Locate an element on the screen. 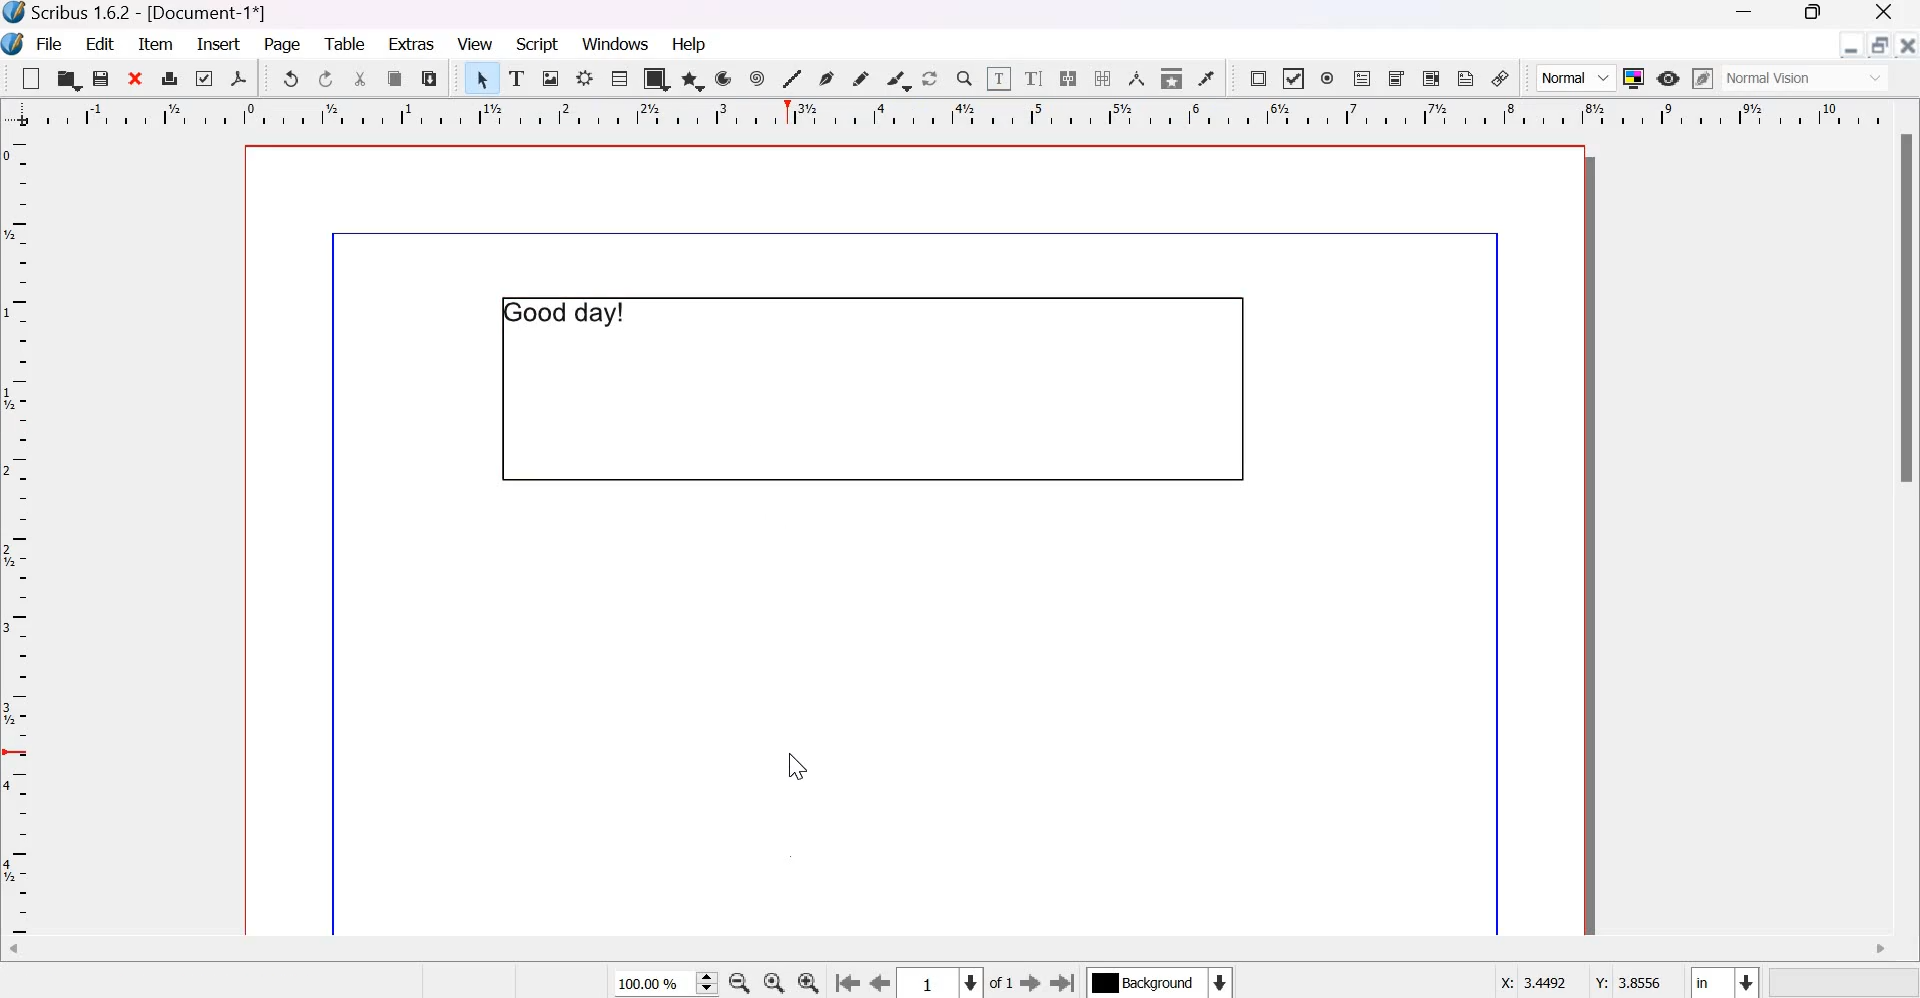  Preview mode is located at coordinates (1668, 80).